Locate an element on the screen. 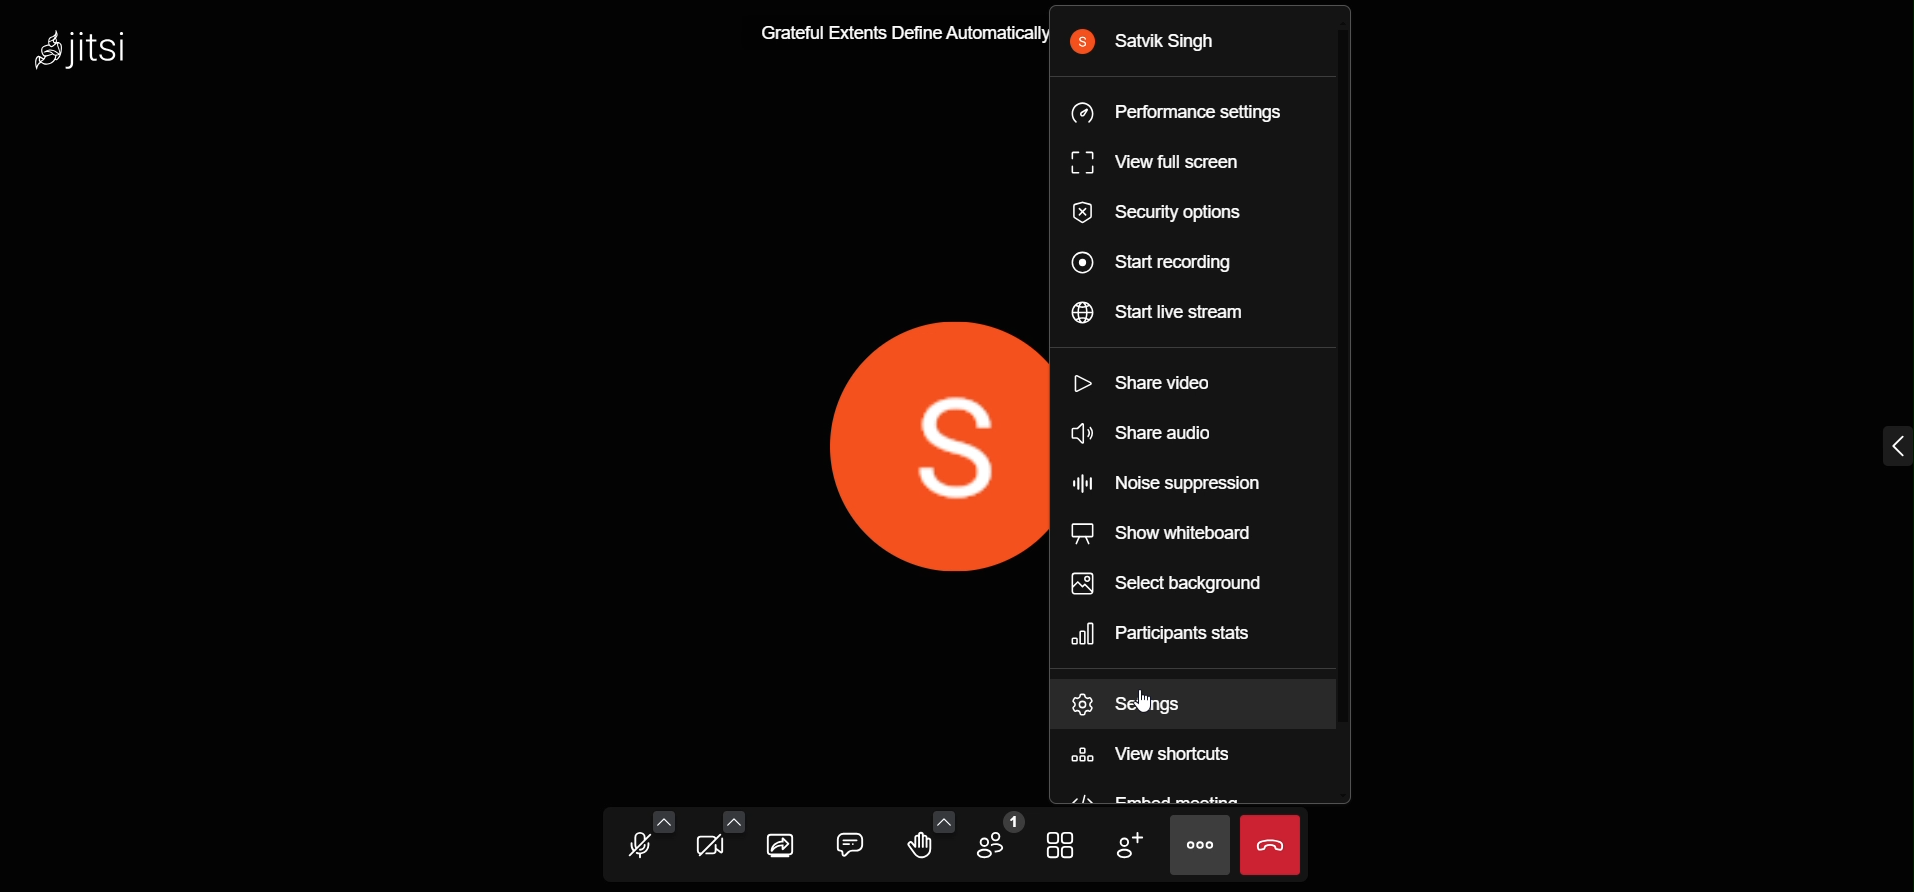 This screenshot has height=892, width=1914. start live stream is located at coordinates (1172, 317).